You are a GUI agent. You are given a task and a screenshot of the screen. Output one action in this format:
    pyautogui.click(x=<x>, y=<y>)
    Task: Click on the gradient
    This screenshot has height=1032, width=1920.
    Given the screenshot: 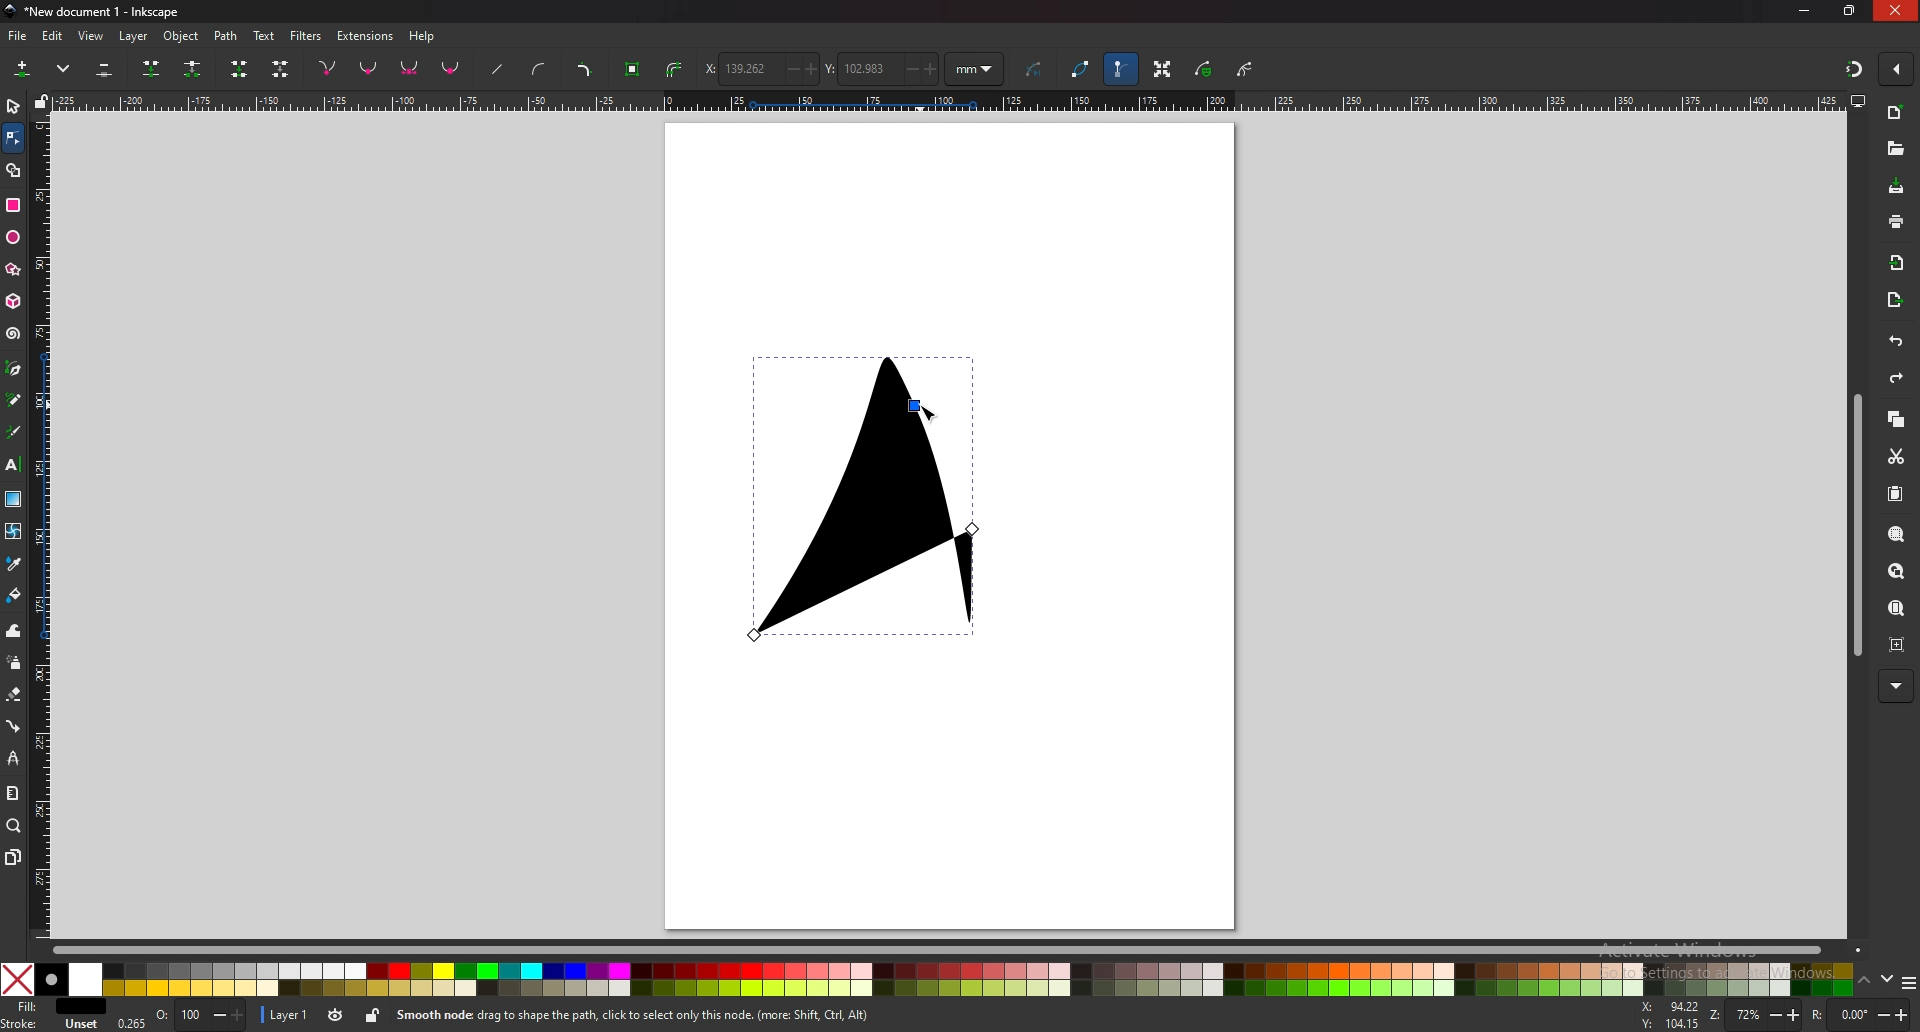 What is the action you would take?
    pyautogui.click(x=14, y=499)
    